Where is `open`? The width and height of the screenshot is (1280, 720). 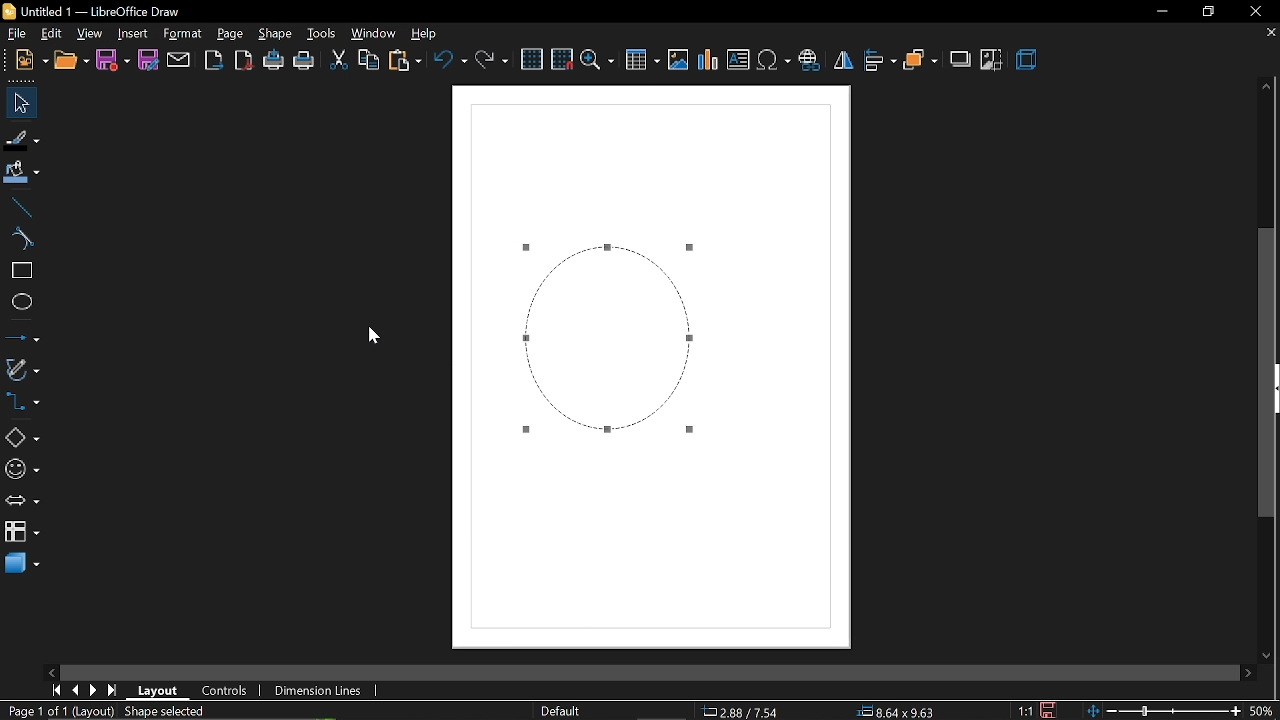 open is located at coordinates (30, 60).